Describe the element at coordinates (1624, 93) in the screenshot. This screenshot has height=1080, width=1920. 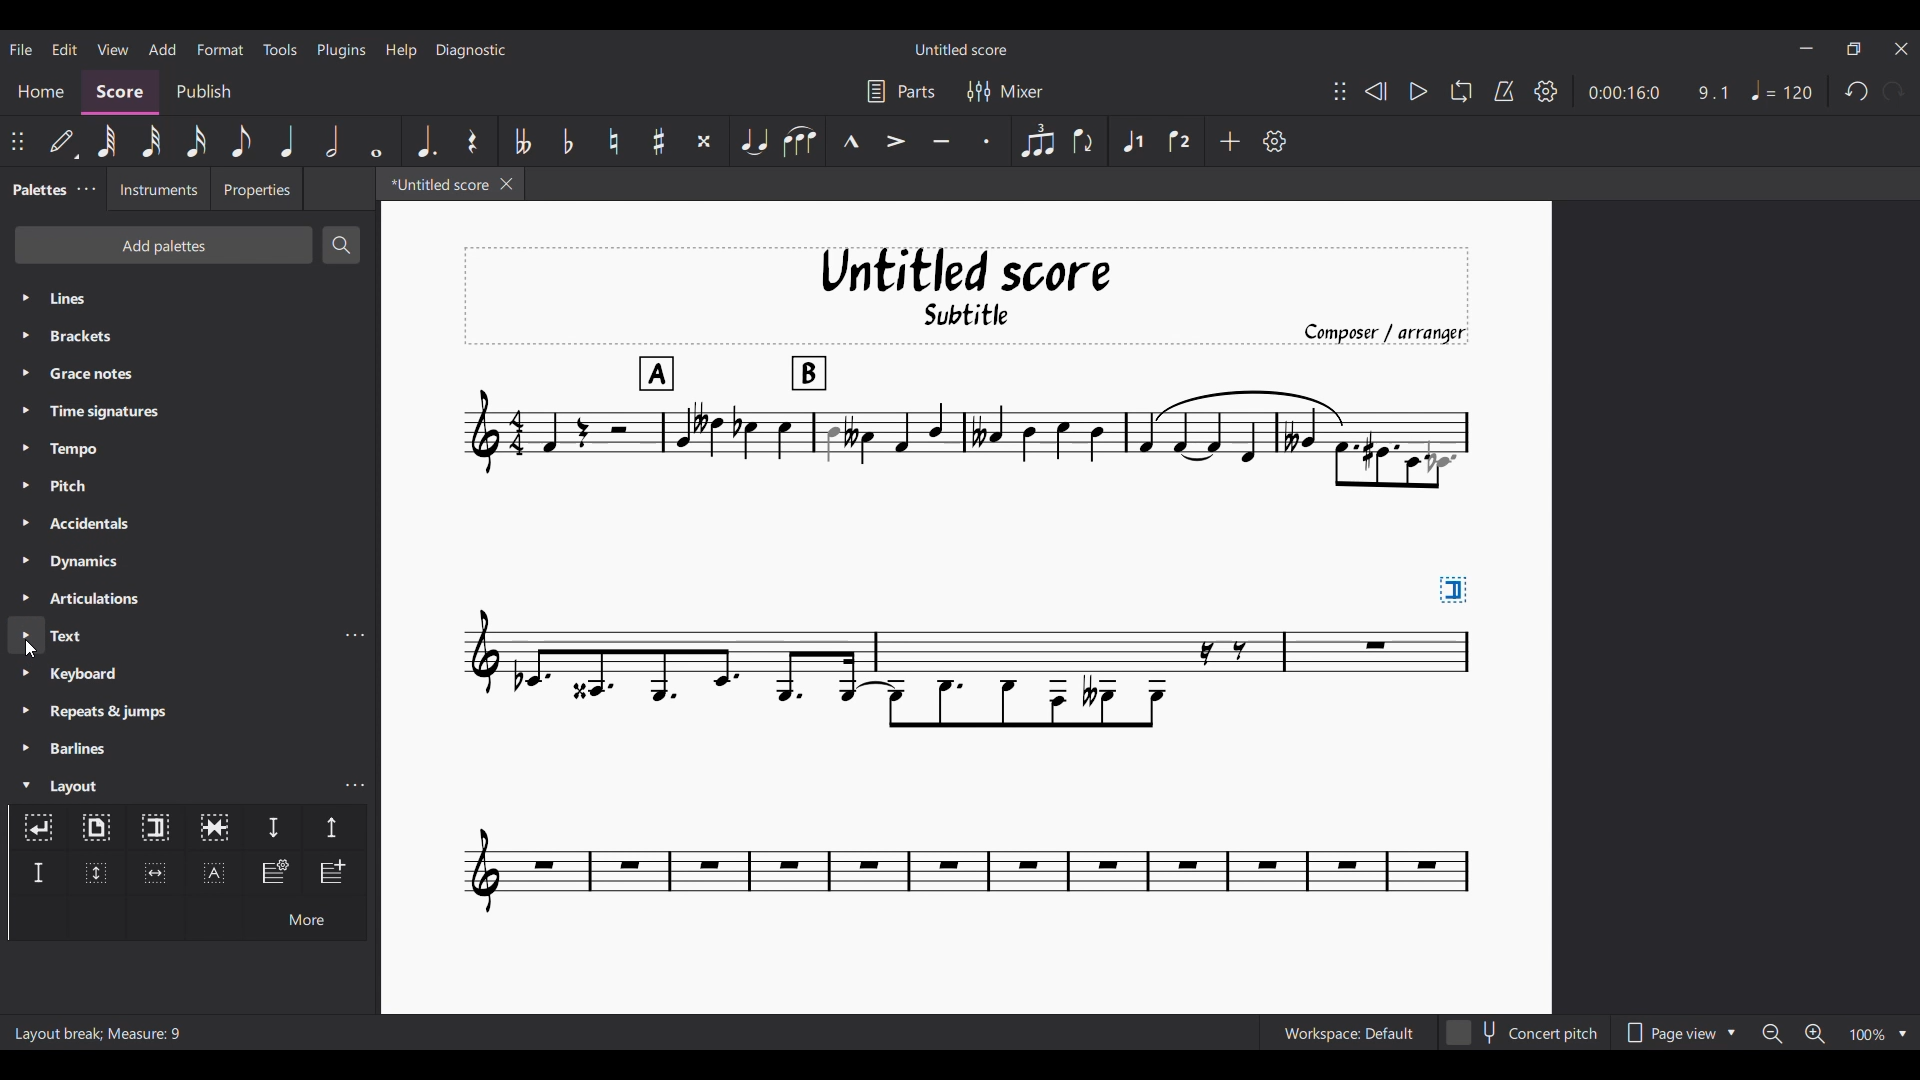
I see `0:00:16:0` at that location.